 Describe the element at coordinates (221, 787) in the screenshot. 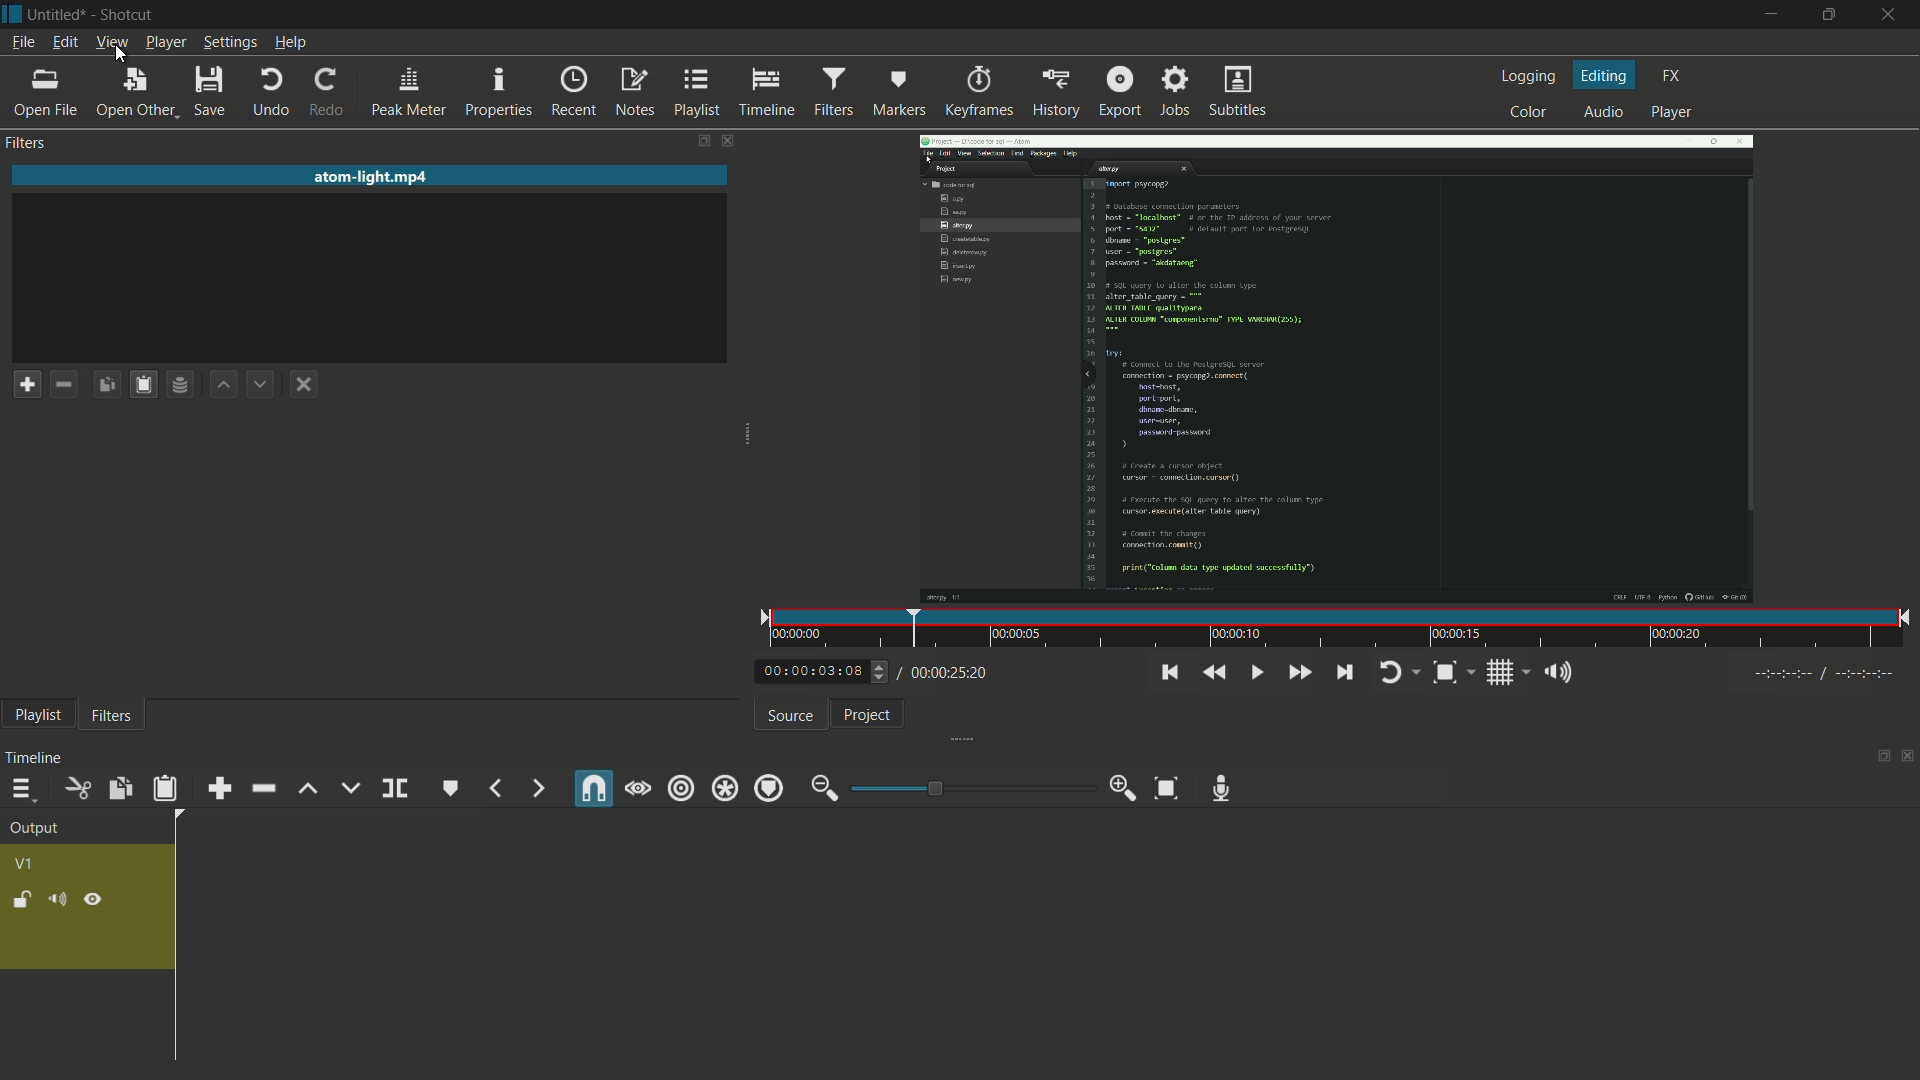

I see `append` at that location.